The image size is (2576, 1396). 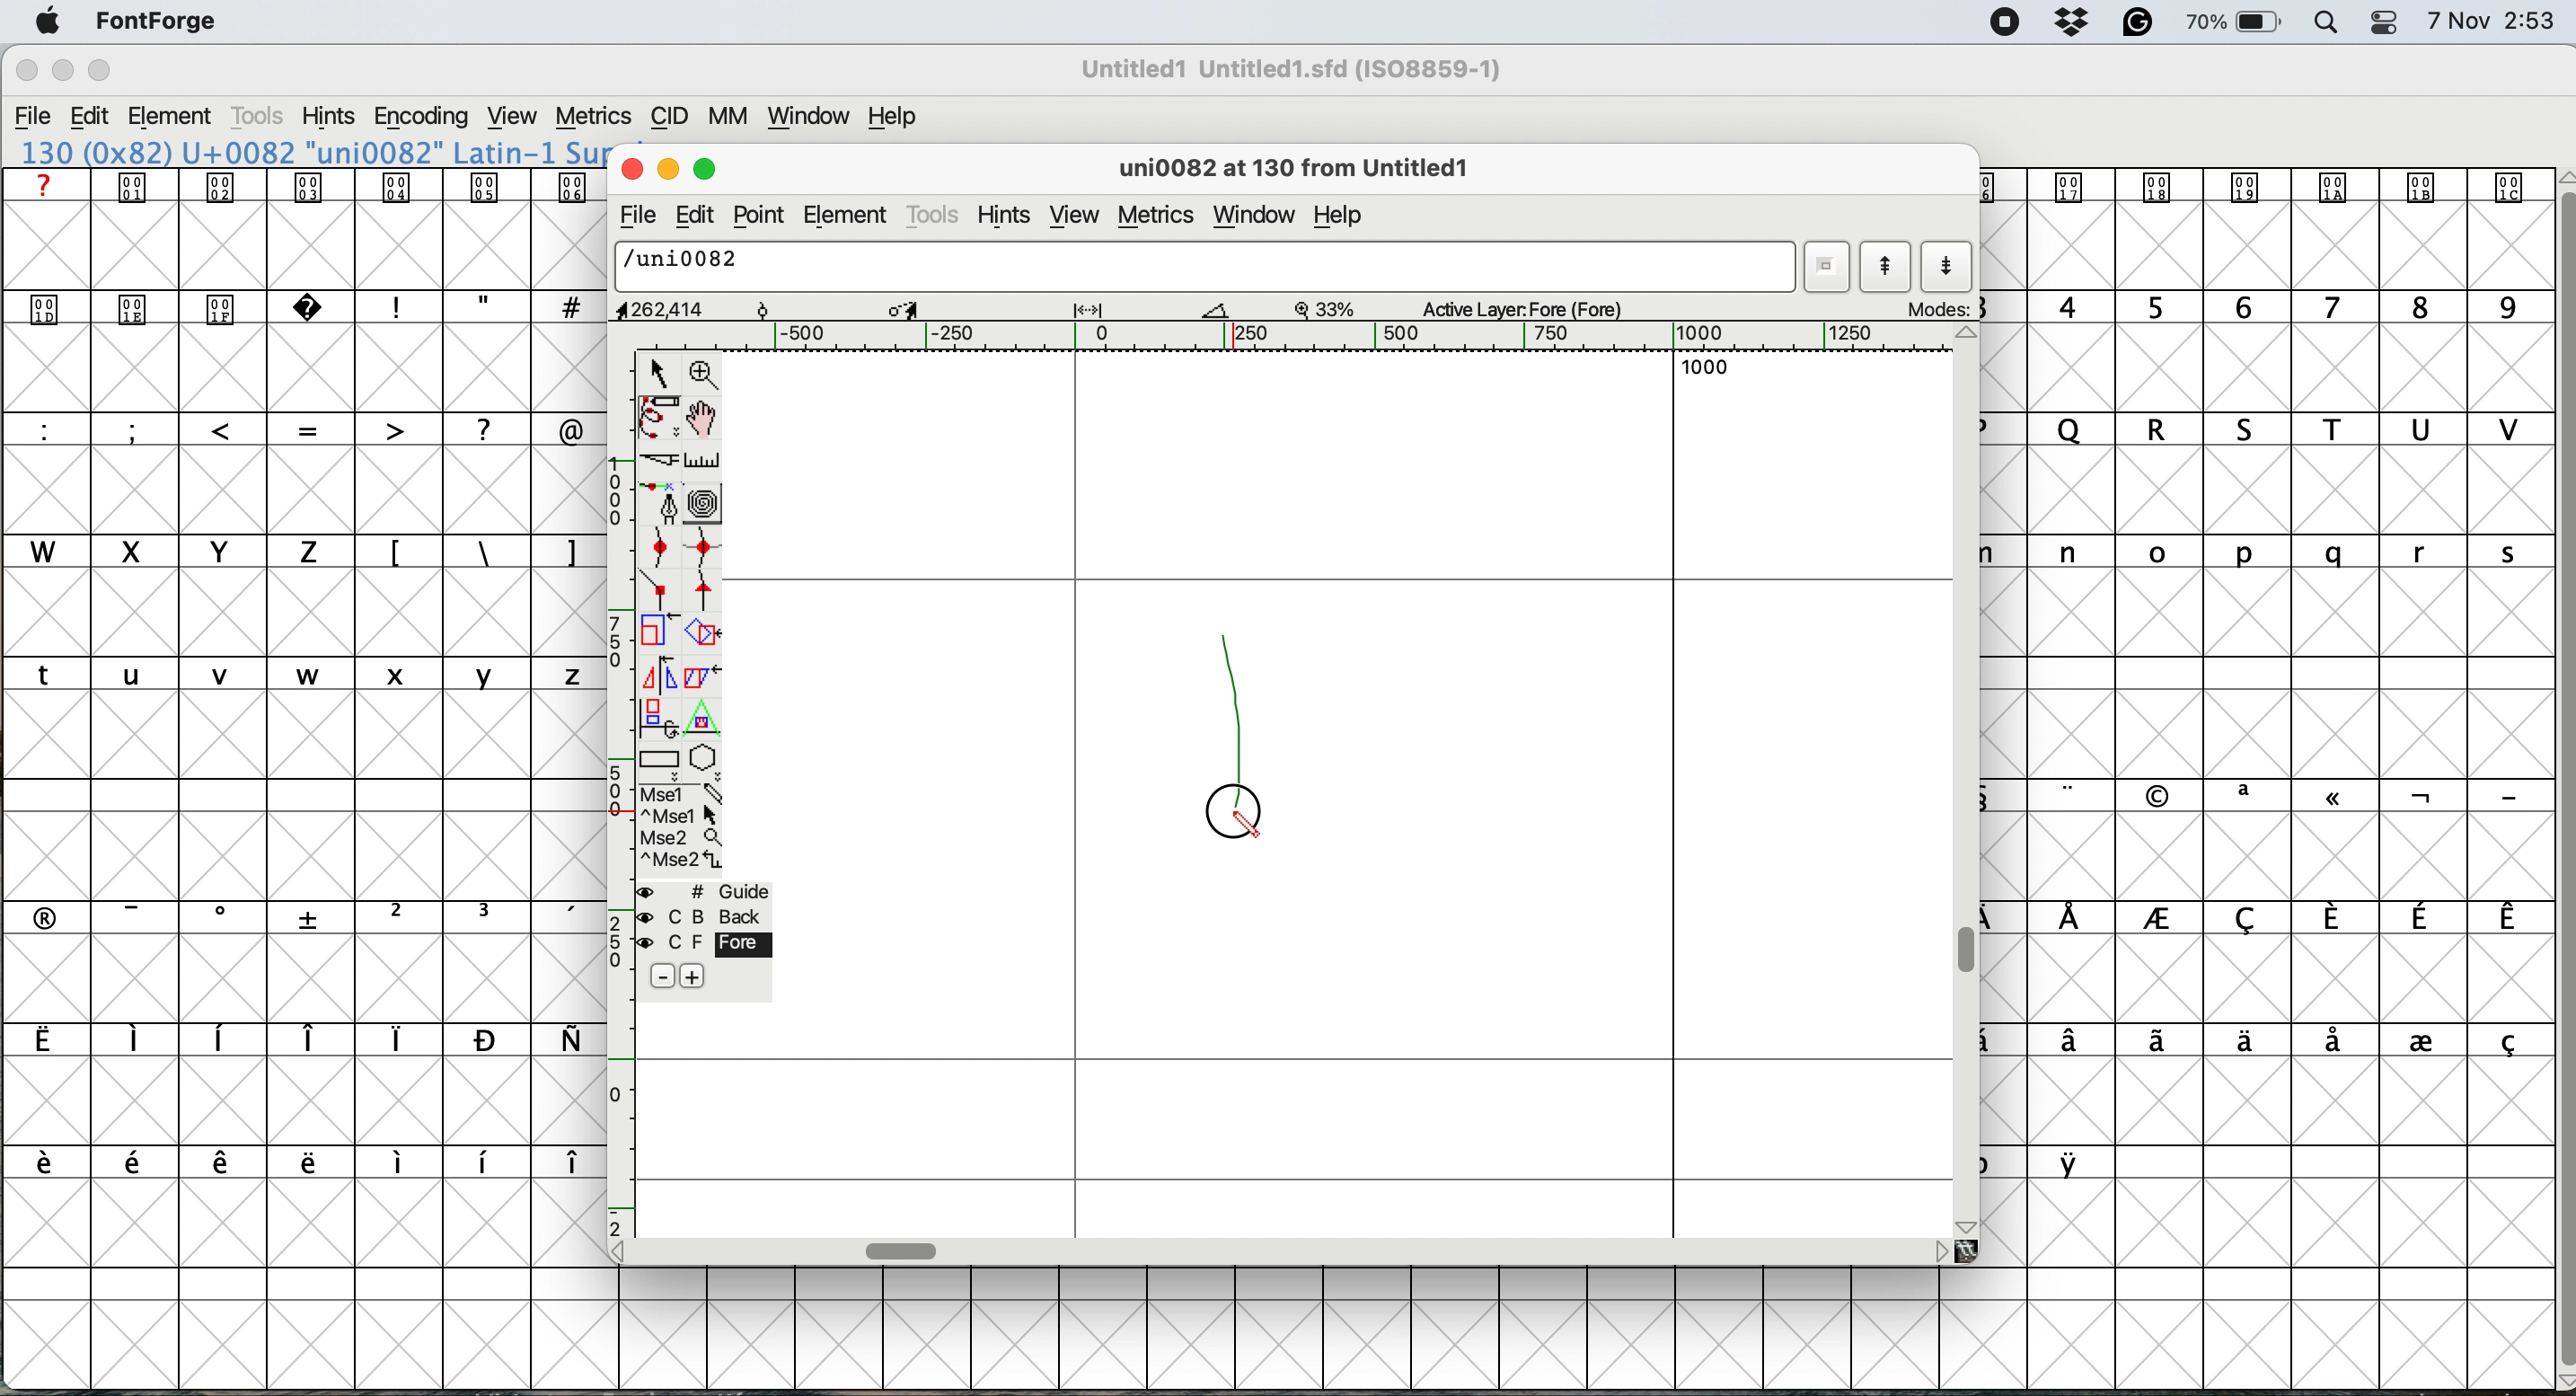 What do you see at coordinates (1207, 268) in the screenshot?
I see `glyph` at bounding box center [1207, 268].